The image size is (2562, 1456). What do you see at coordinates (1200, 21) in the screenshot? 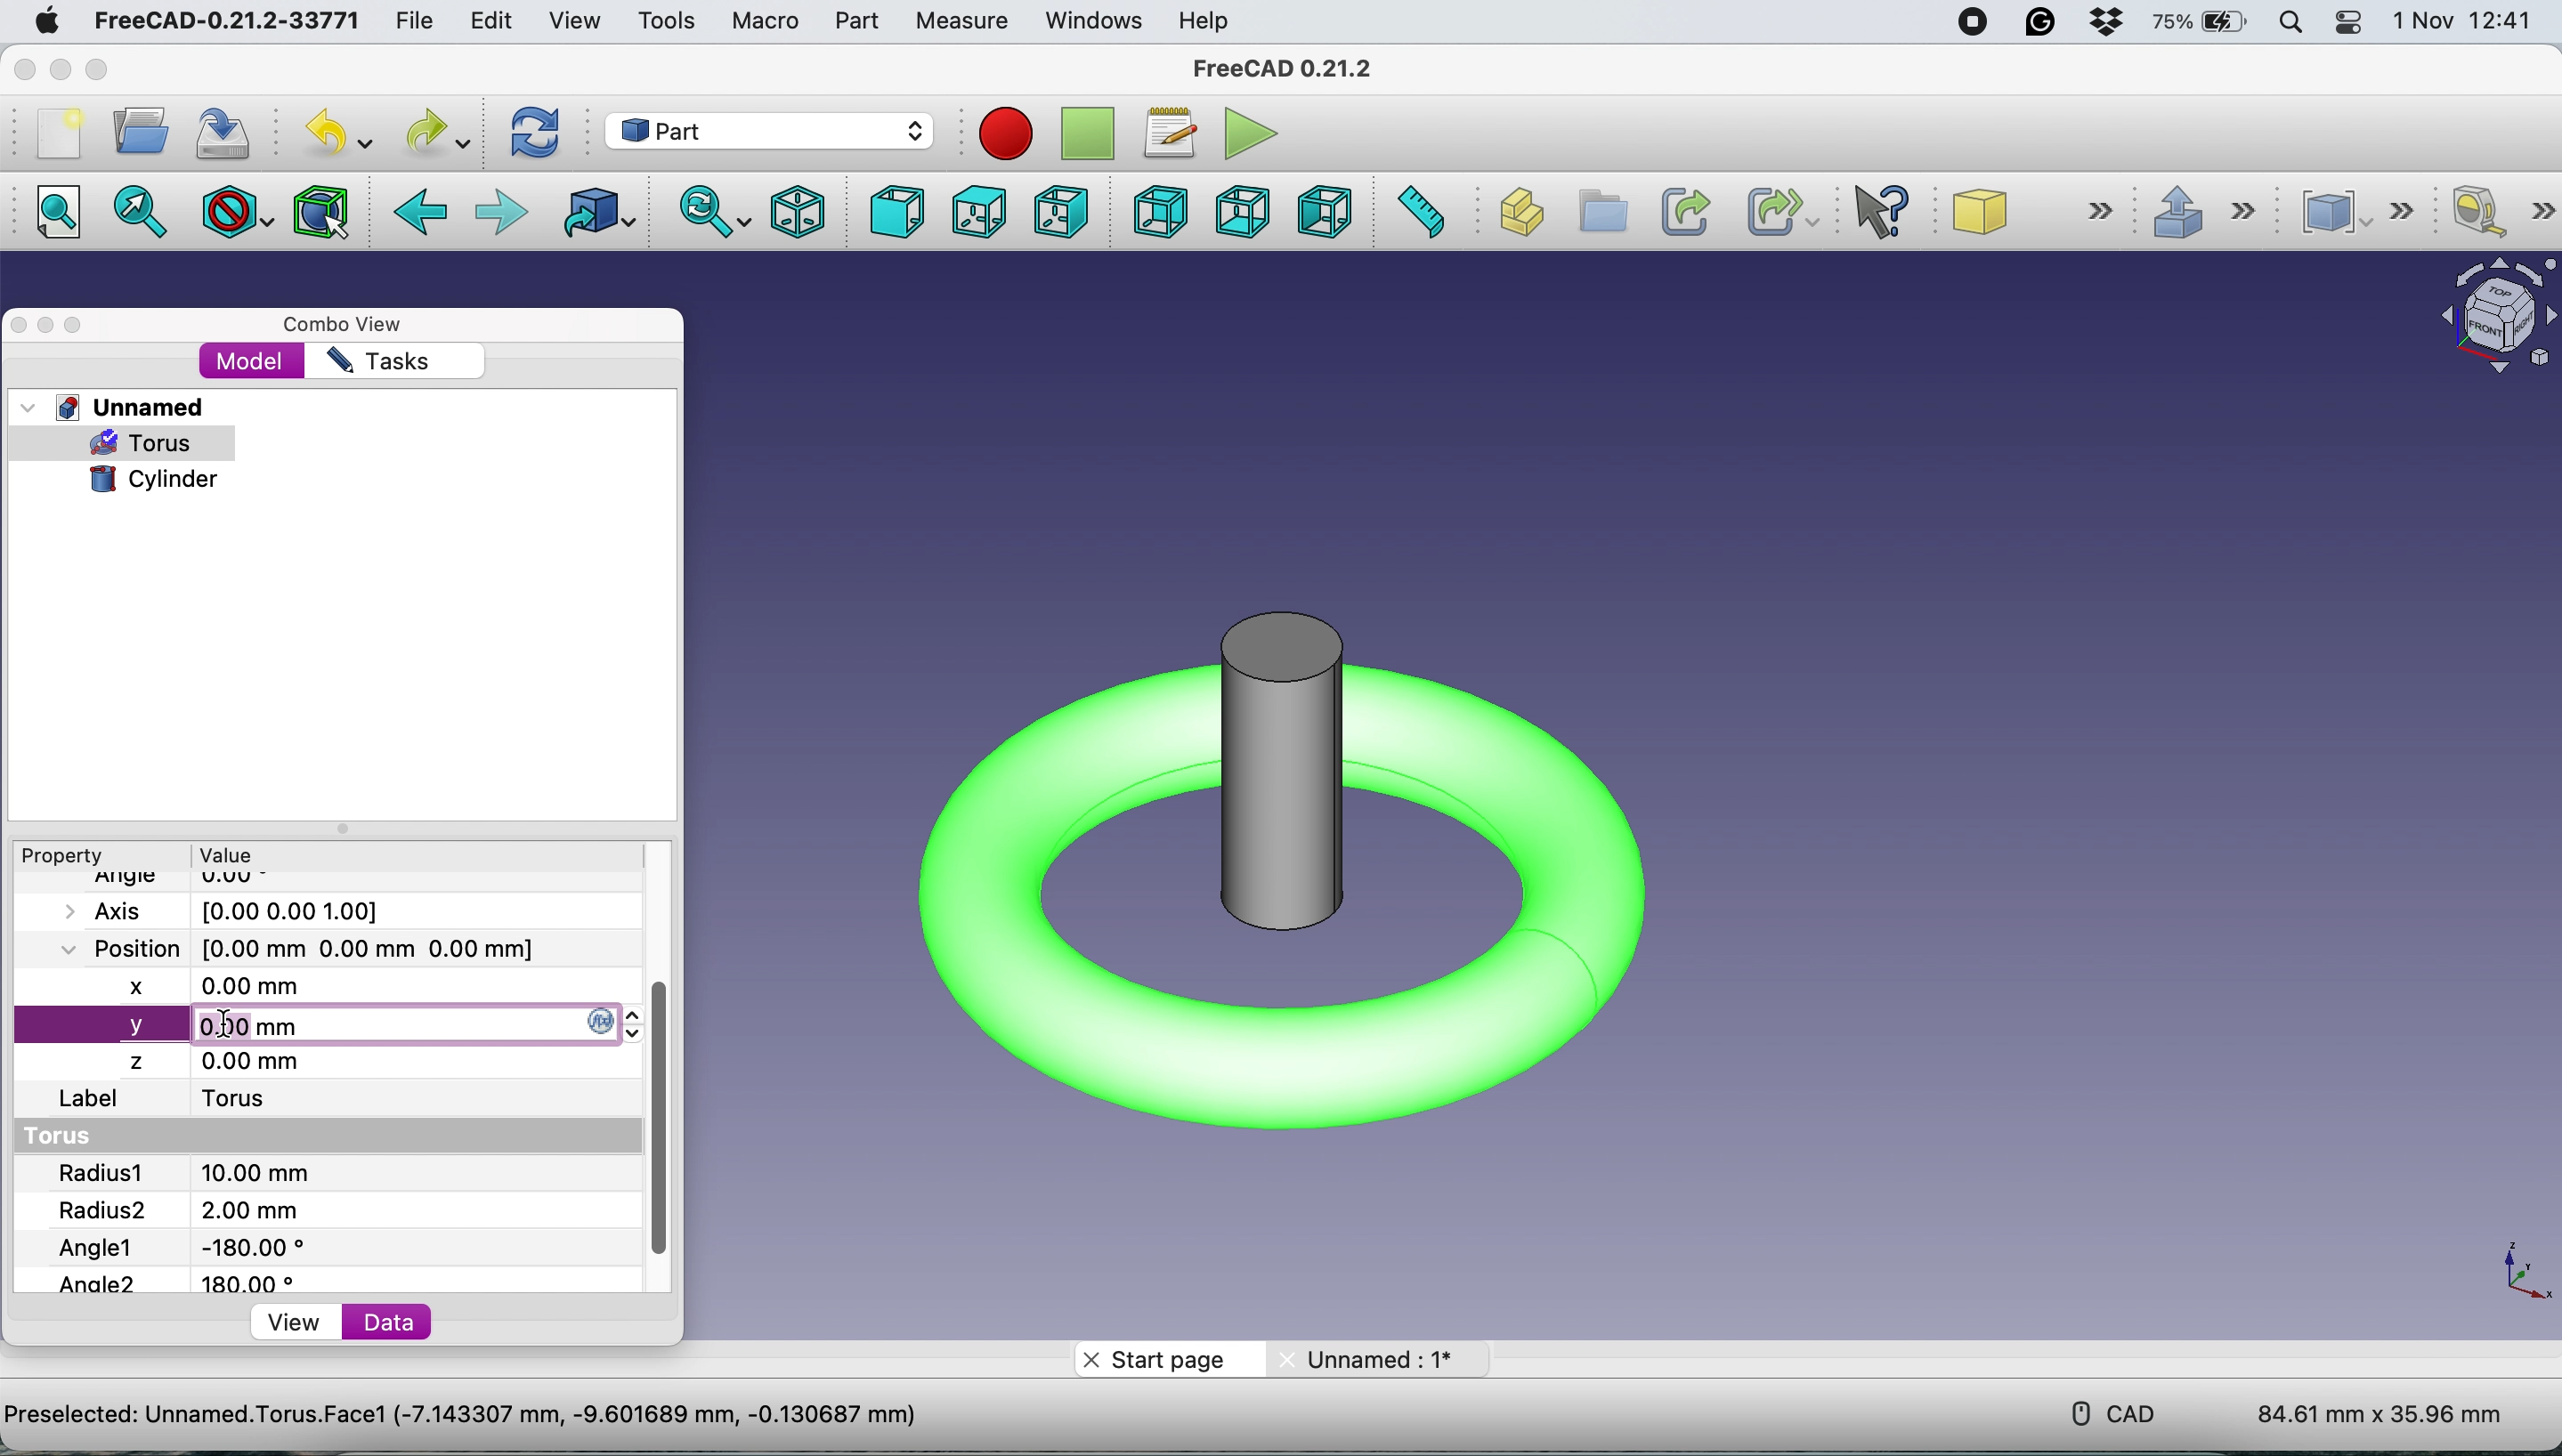
I see `help` at bounding box center [1200, 21].